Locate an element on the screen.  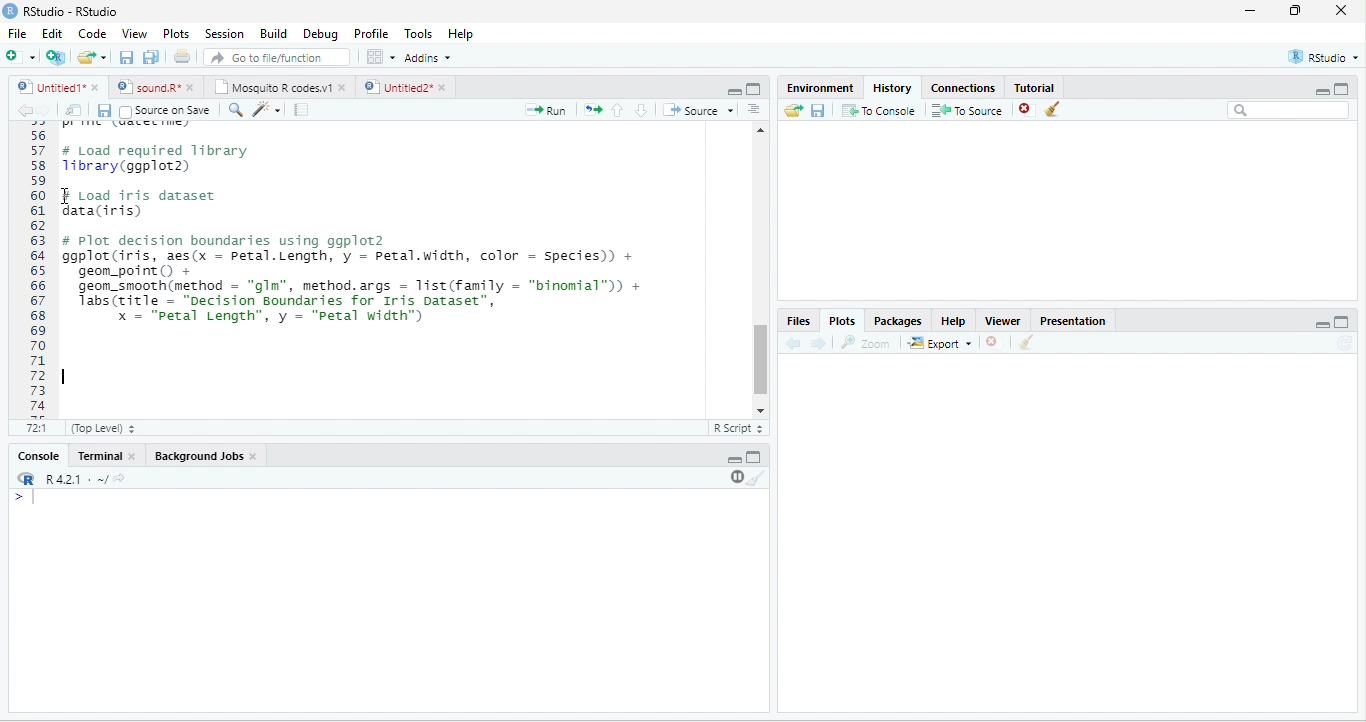
72:1 is located at coordinates (38, 427).